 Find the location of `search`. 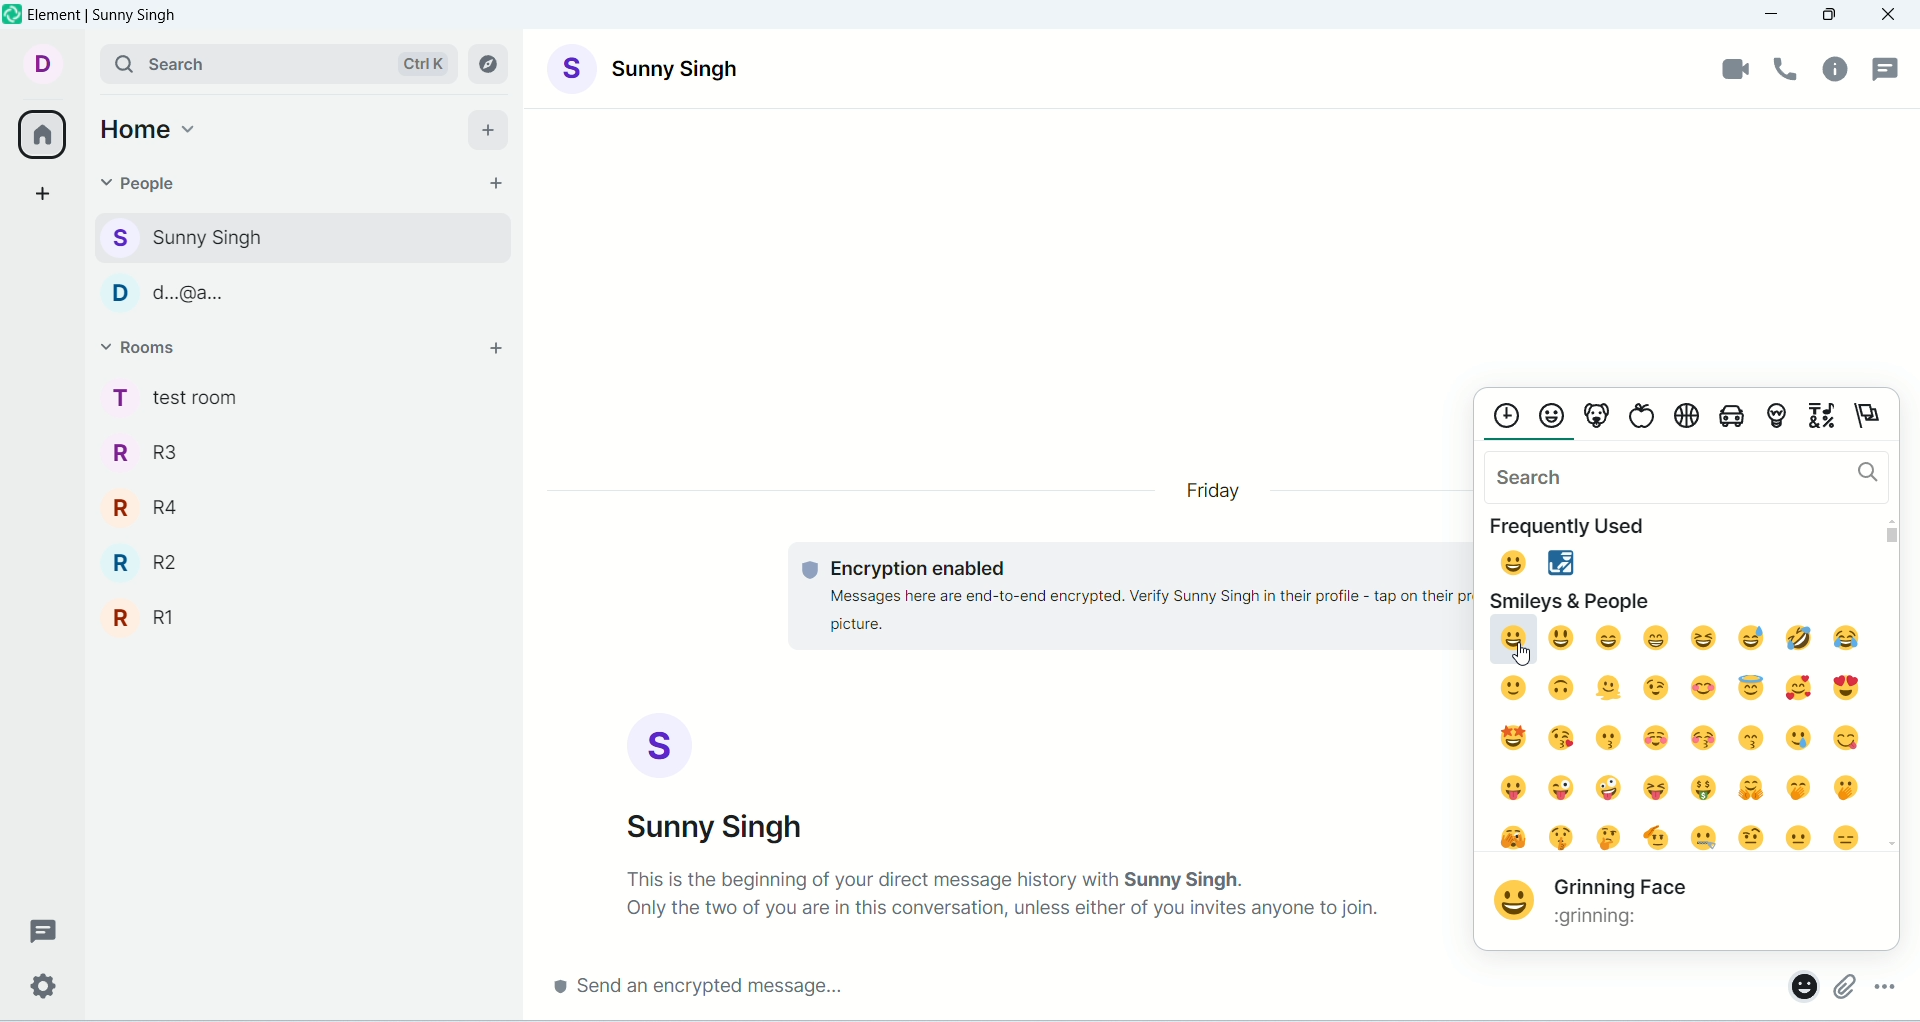

search is located at coordinates (277, 63).